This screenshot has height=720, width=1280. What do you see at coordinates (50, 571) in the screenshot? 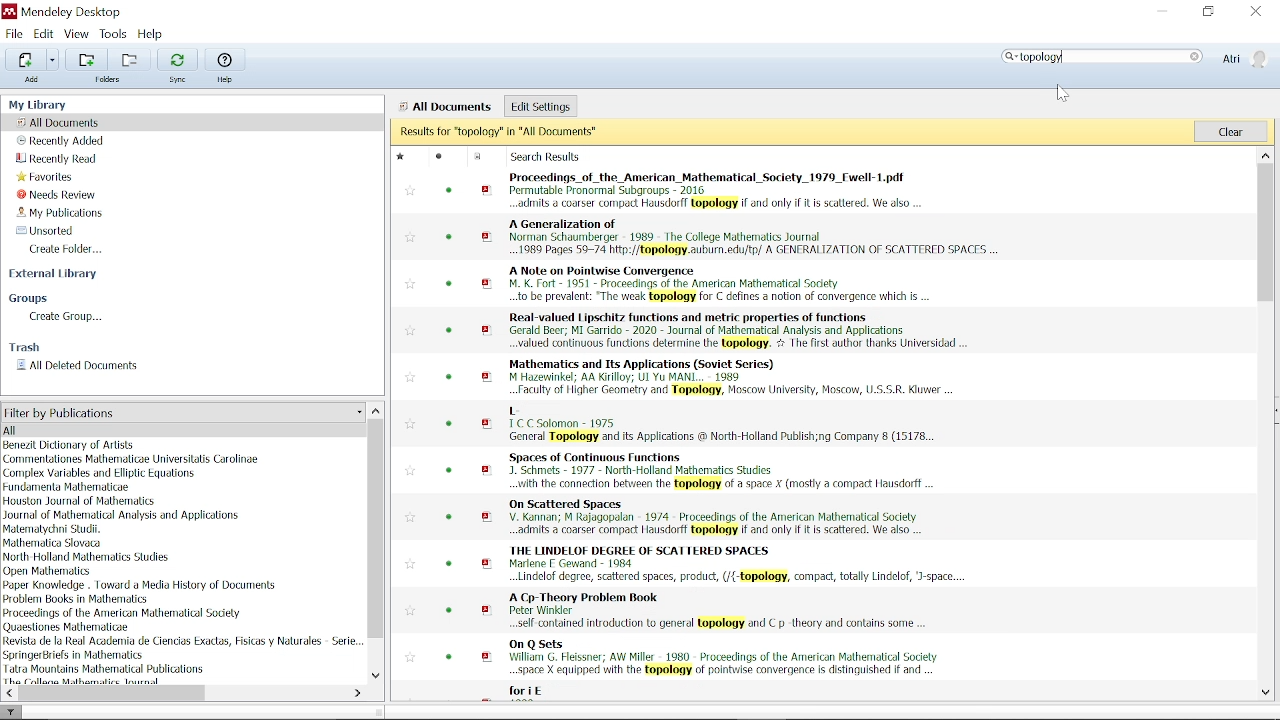
I see `author` at bounding box center [50, 571].